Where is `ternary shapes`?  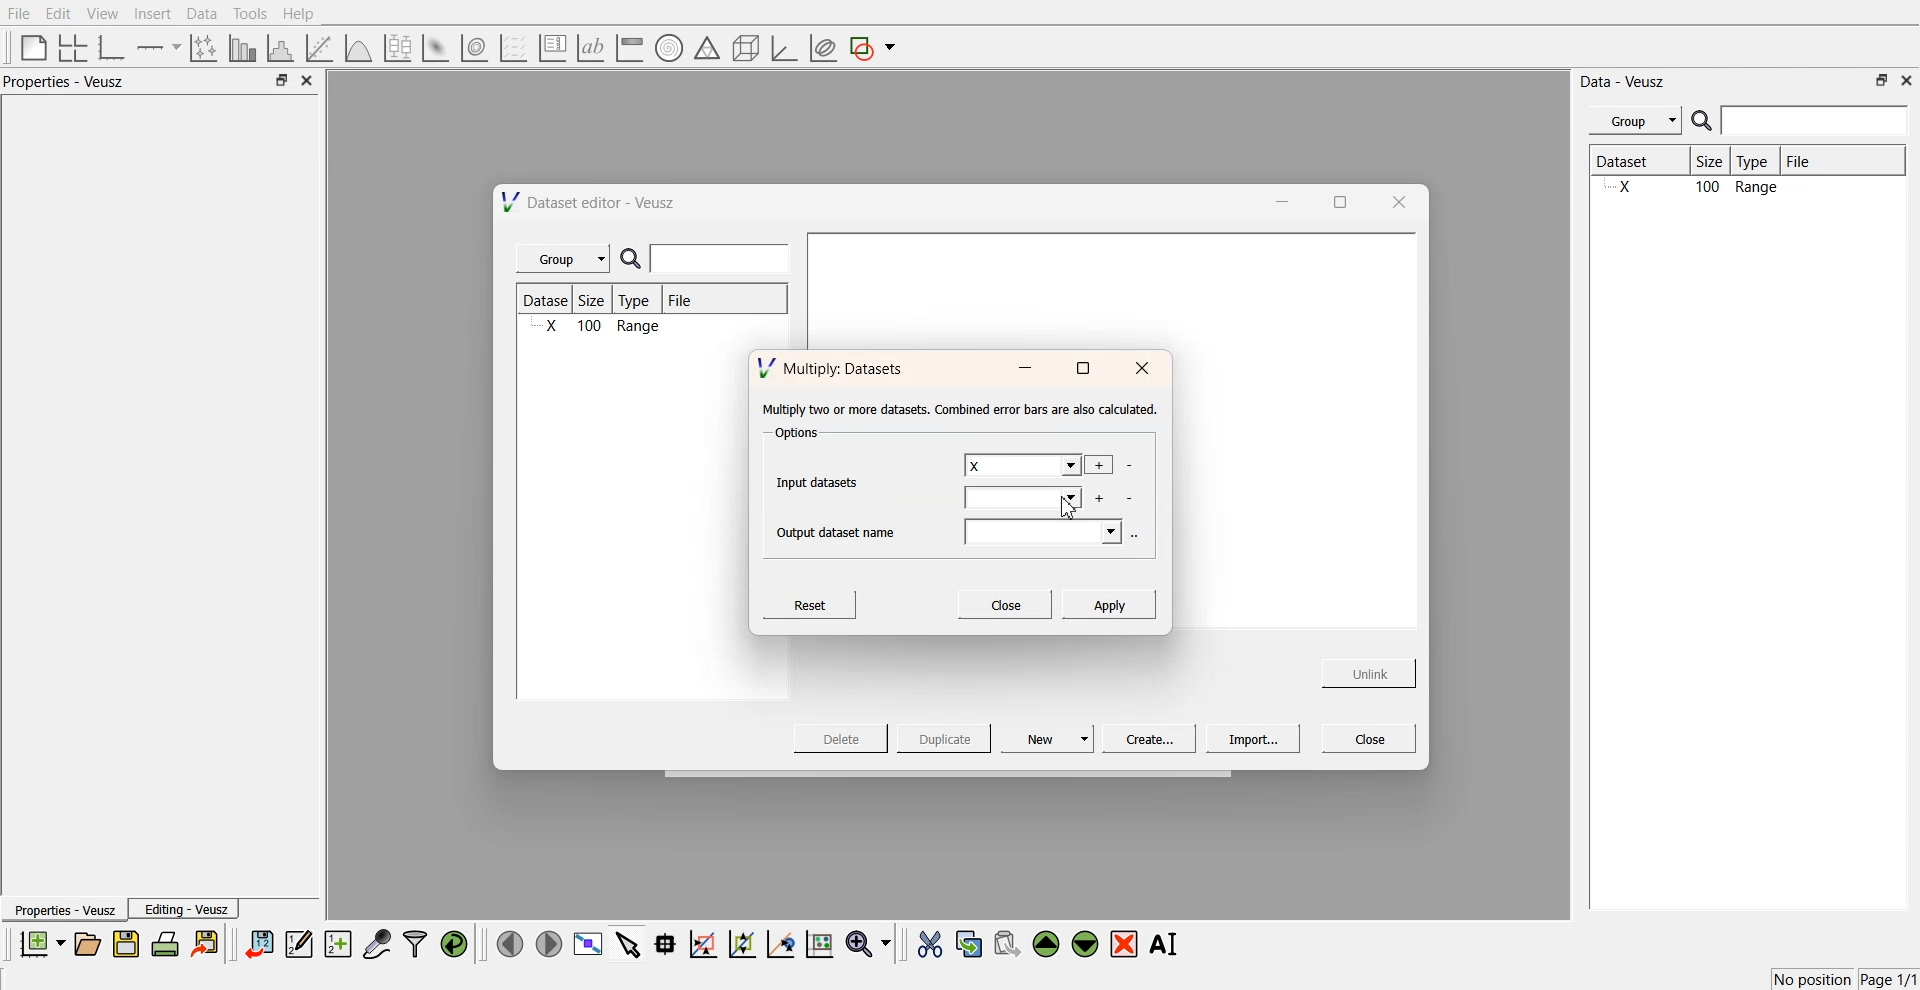
ternary shapes is located at coordinates (704, 50).